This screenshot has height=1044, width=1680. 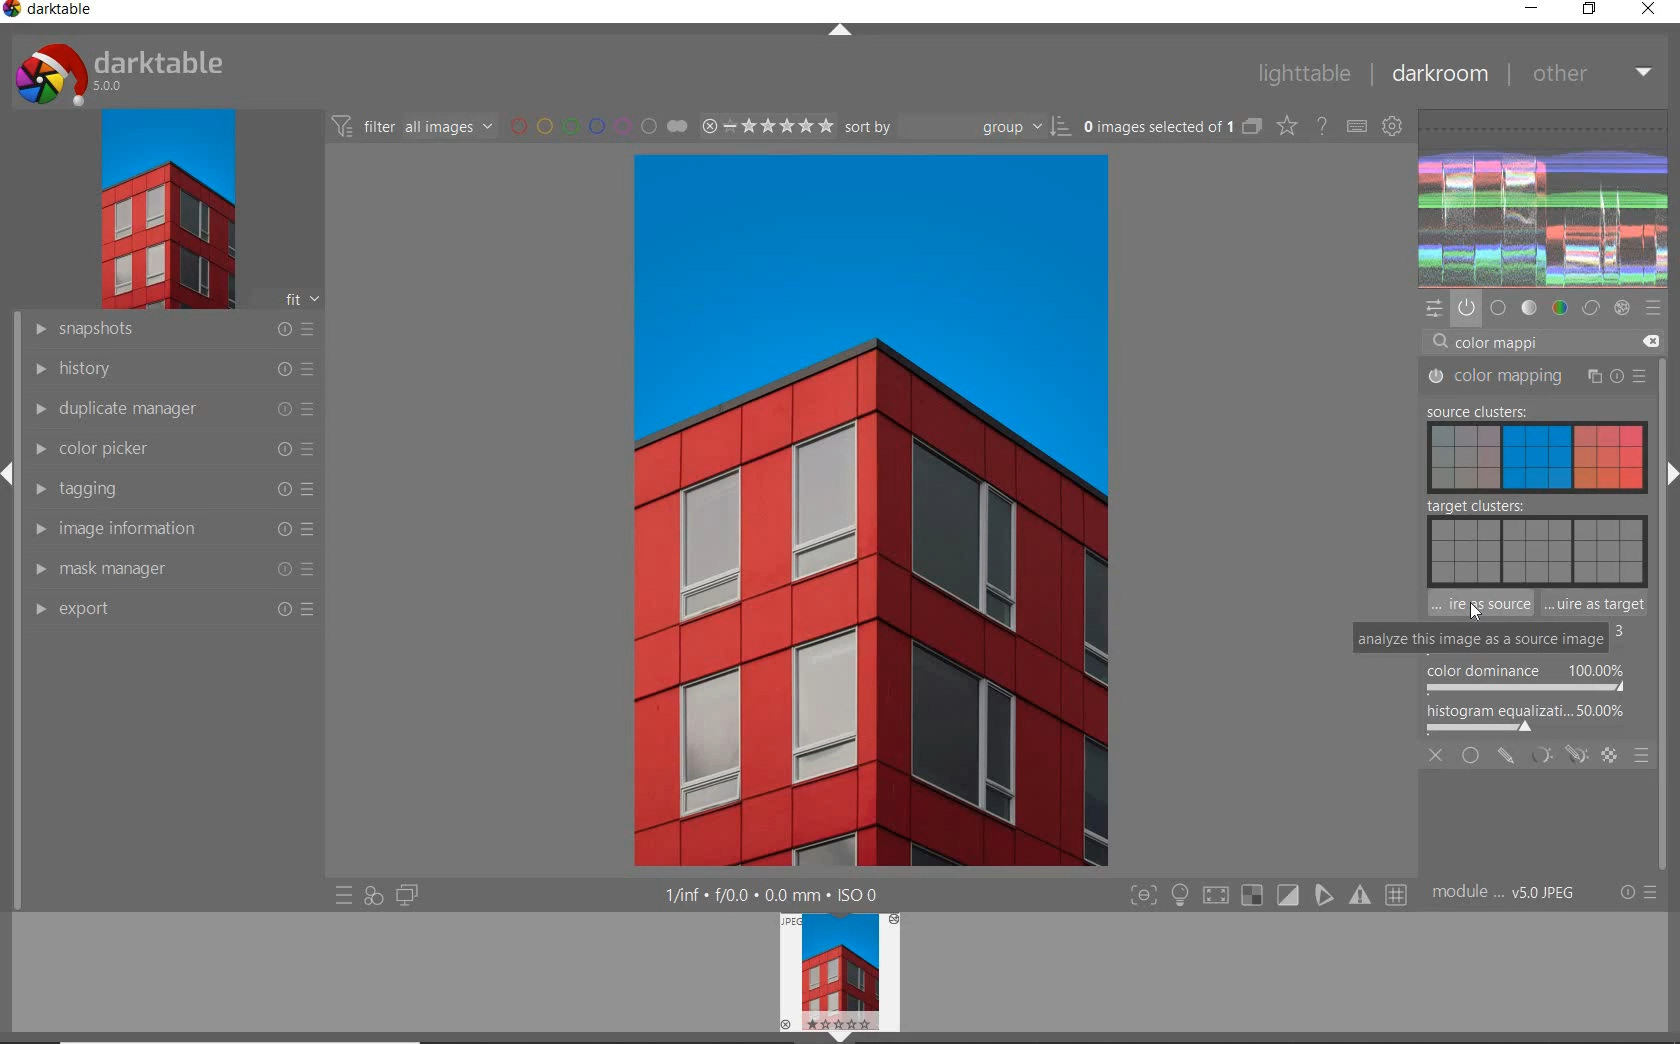 I want to click on MASKING OPTIONS, so click(x=1555, y=757).